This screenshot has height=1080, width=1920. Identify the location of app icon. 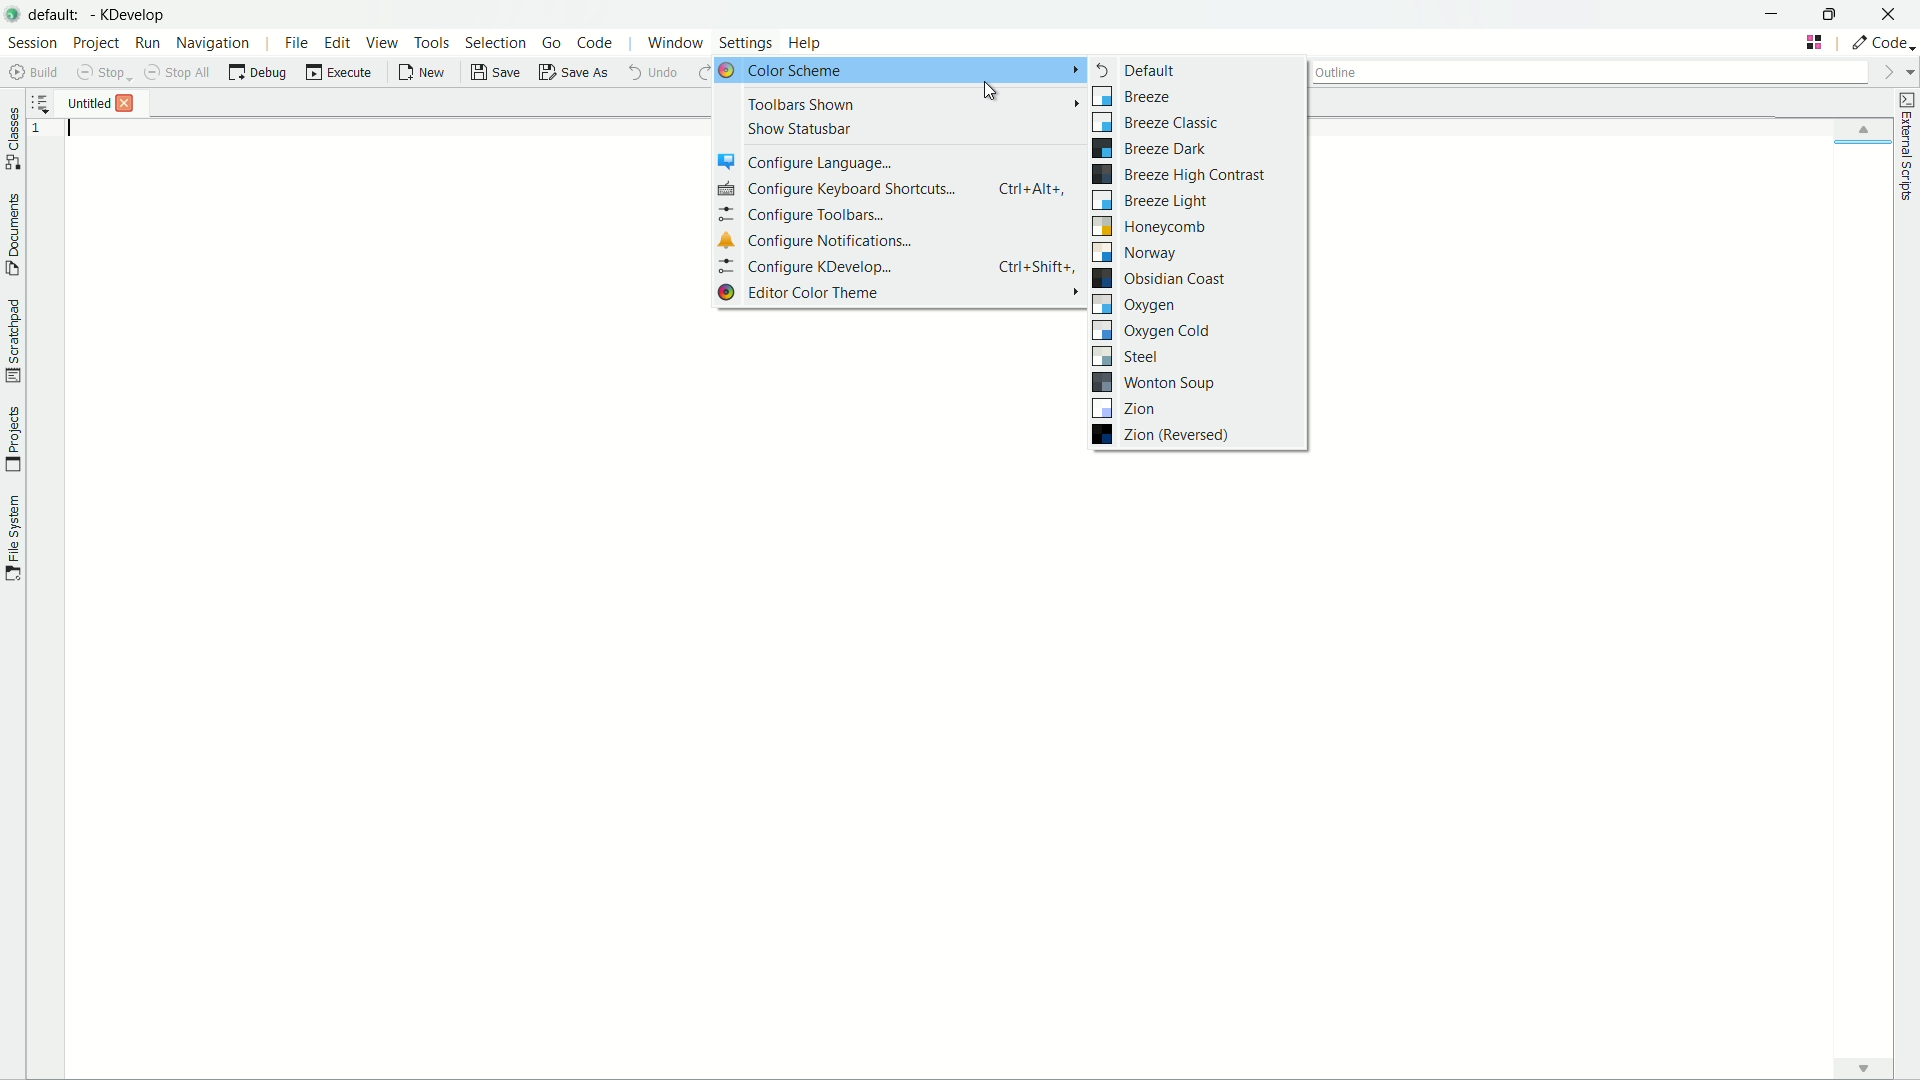
(13, 12).